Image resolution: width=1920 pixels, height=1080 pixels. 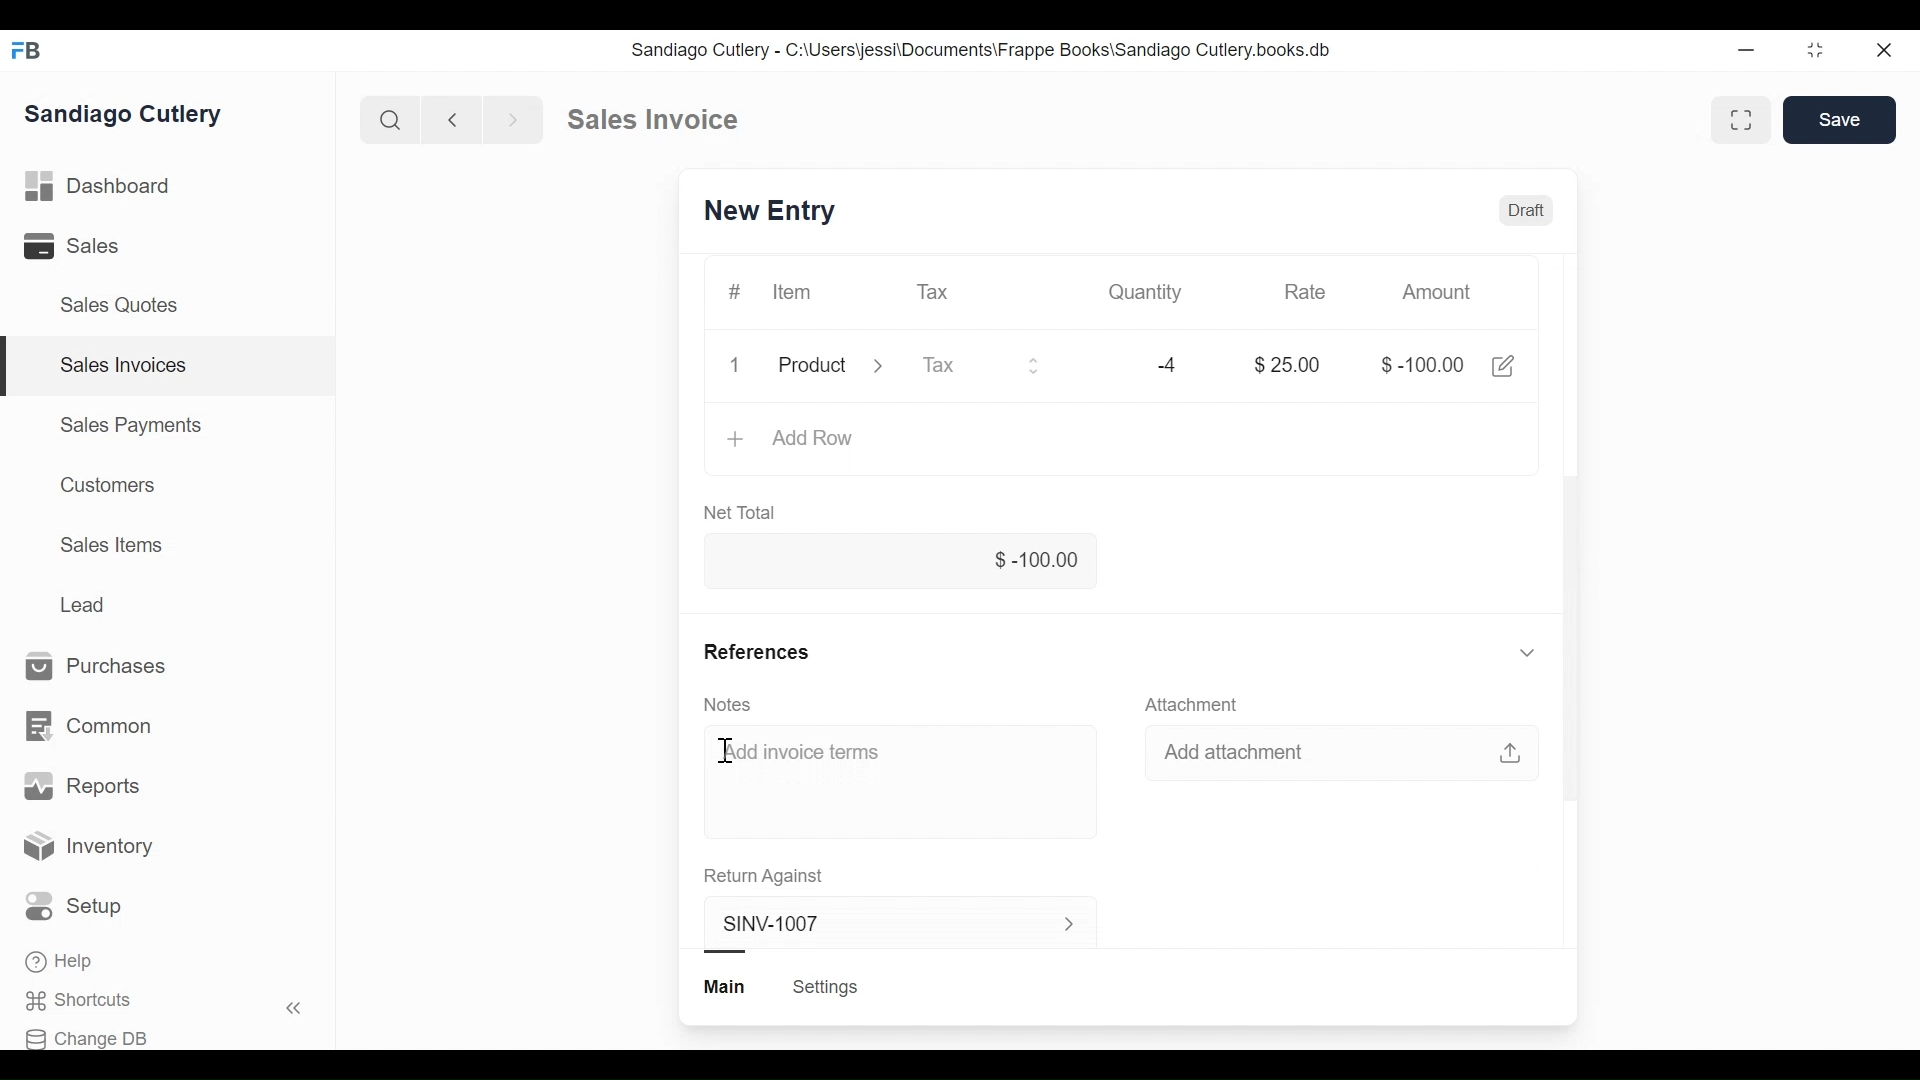 I want to click on Notes, so click(x=730, y=704).